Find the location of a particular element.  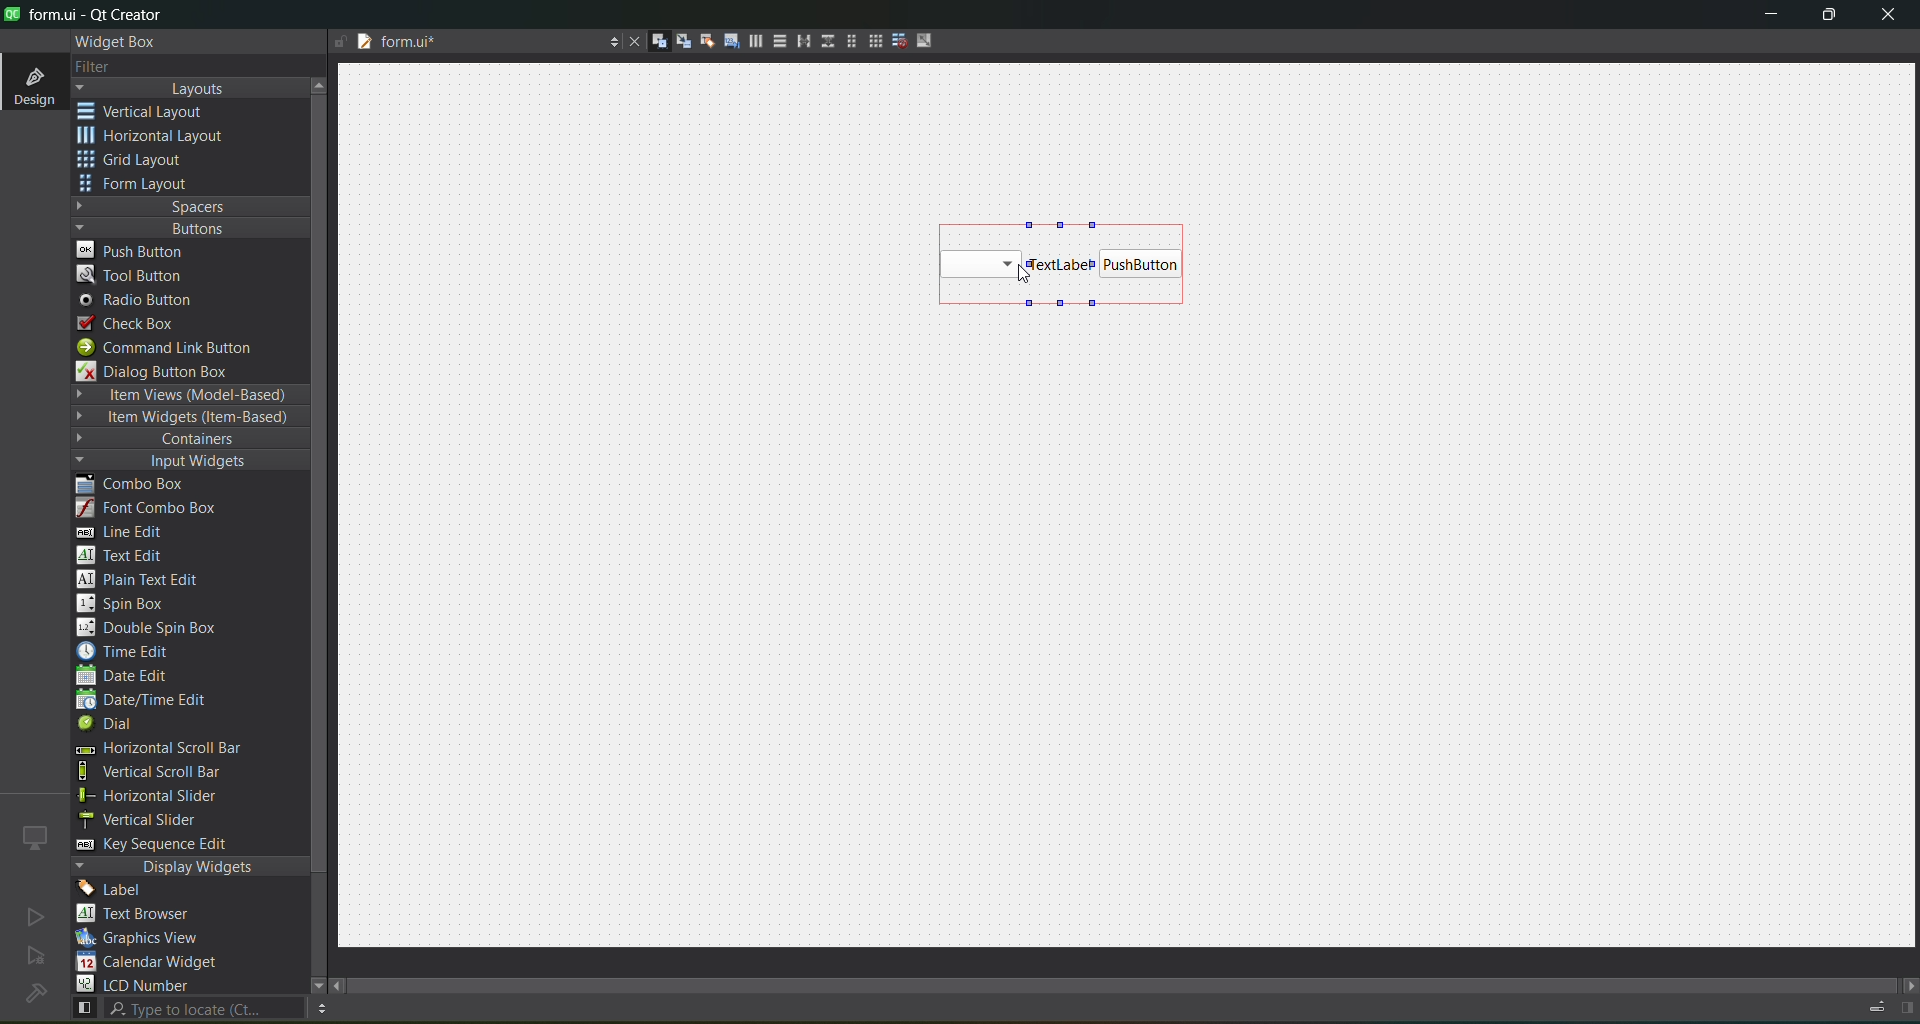

horizontal scroll bar is located at coordinates (157, 750).